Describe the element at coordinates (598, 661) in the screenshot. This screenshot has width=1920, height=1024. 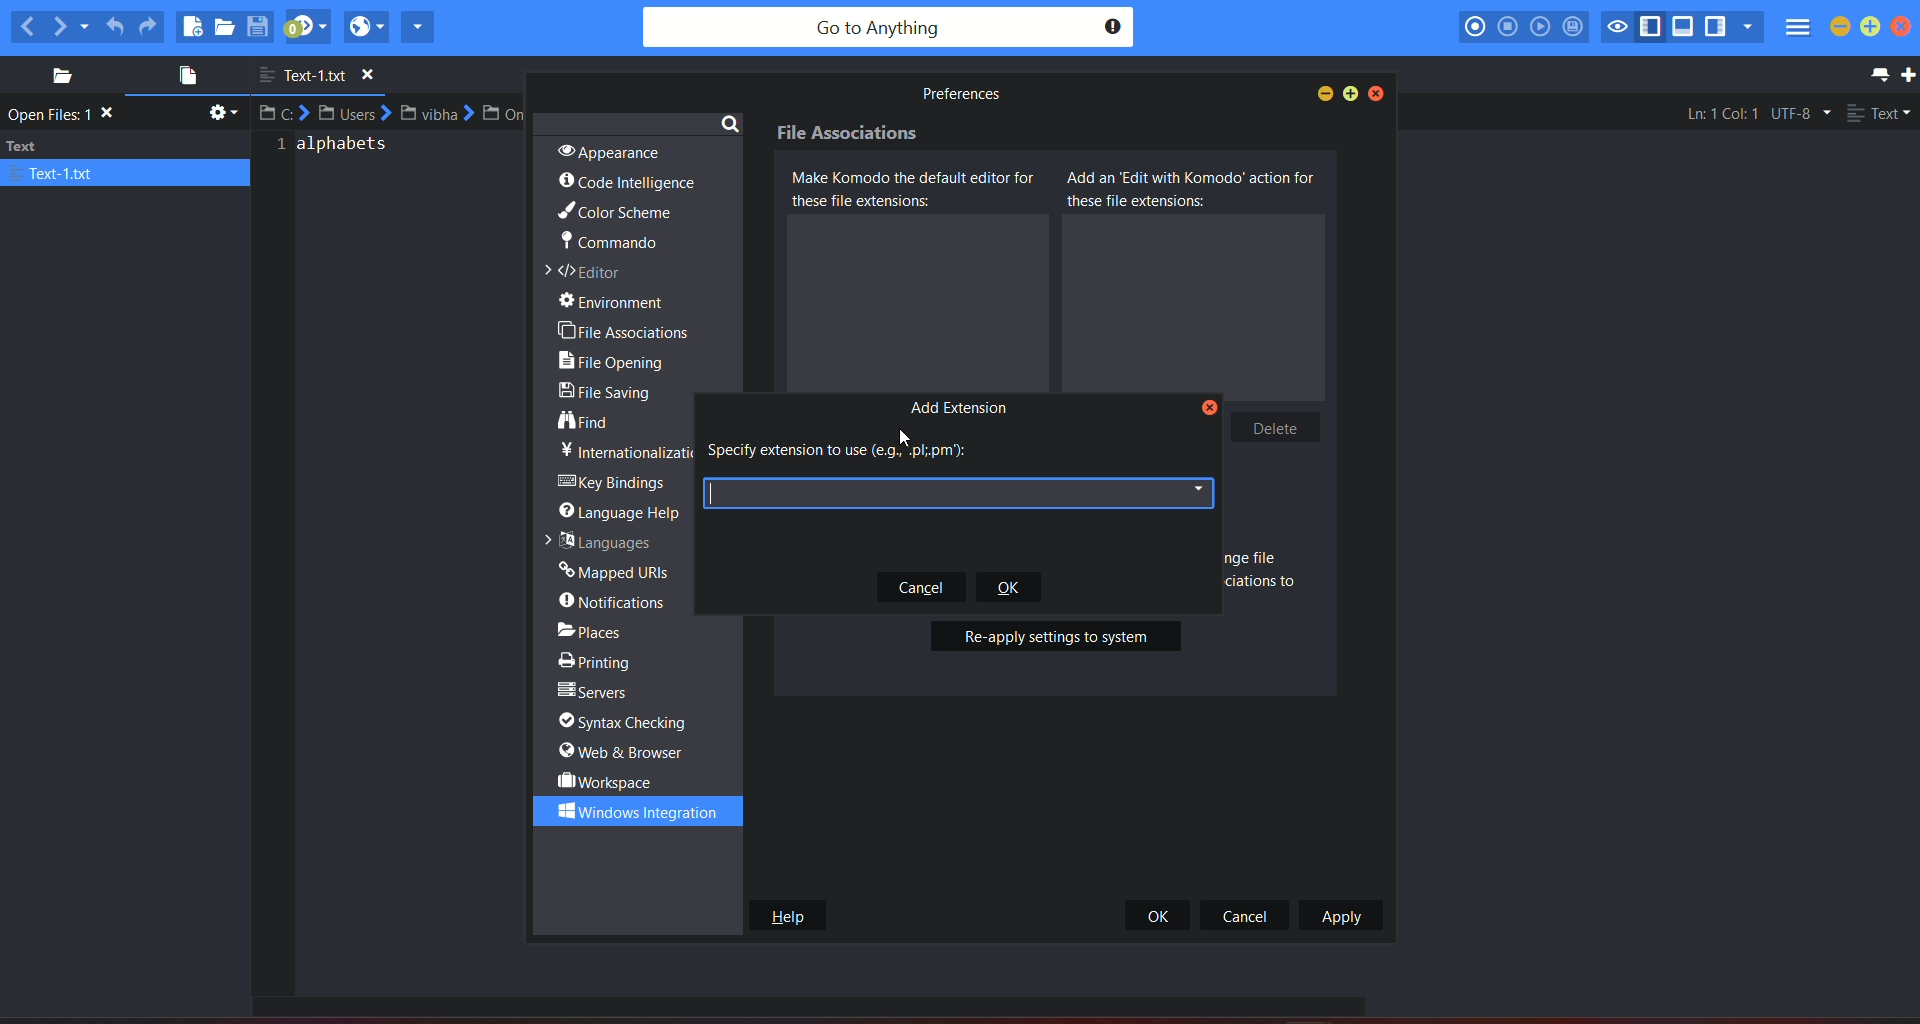
I see `printing` at that location.